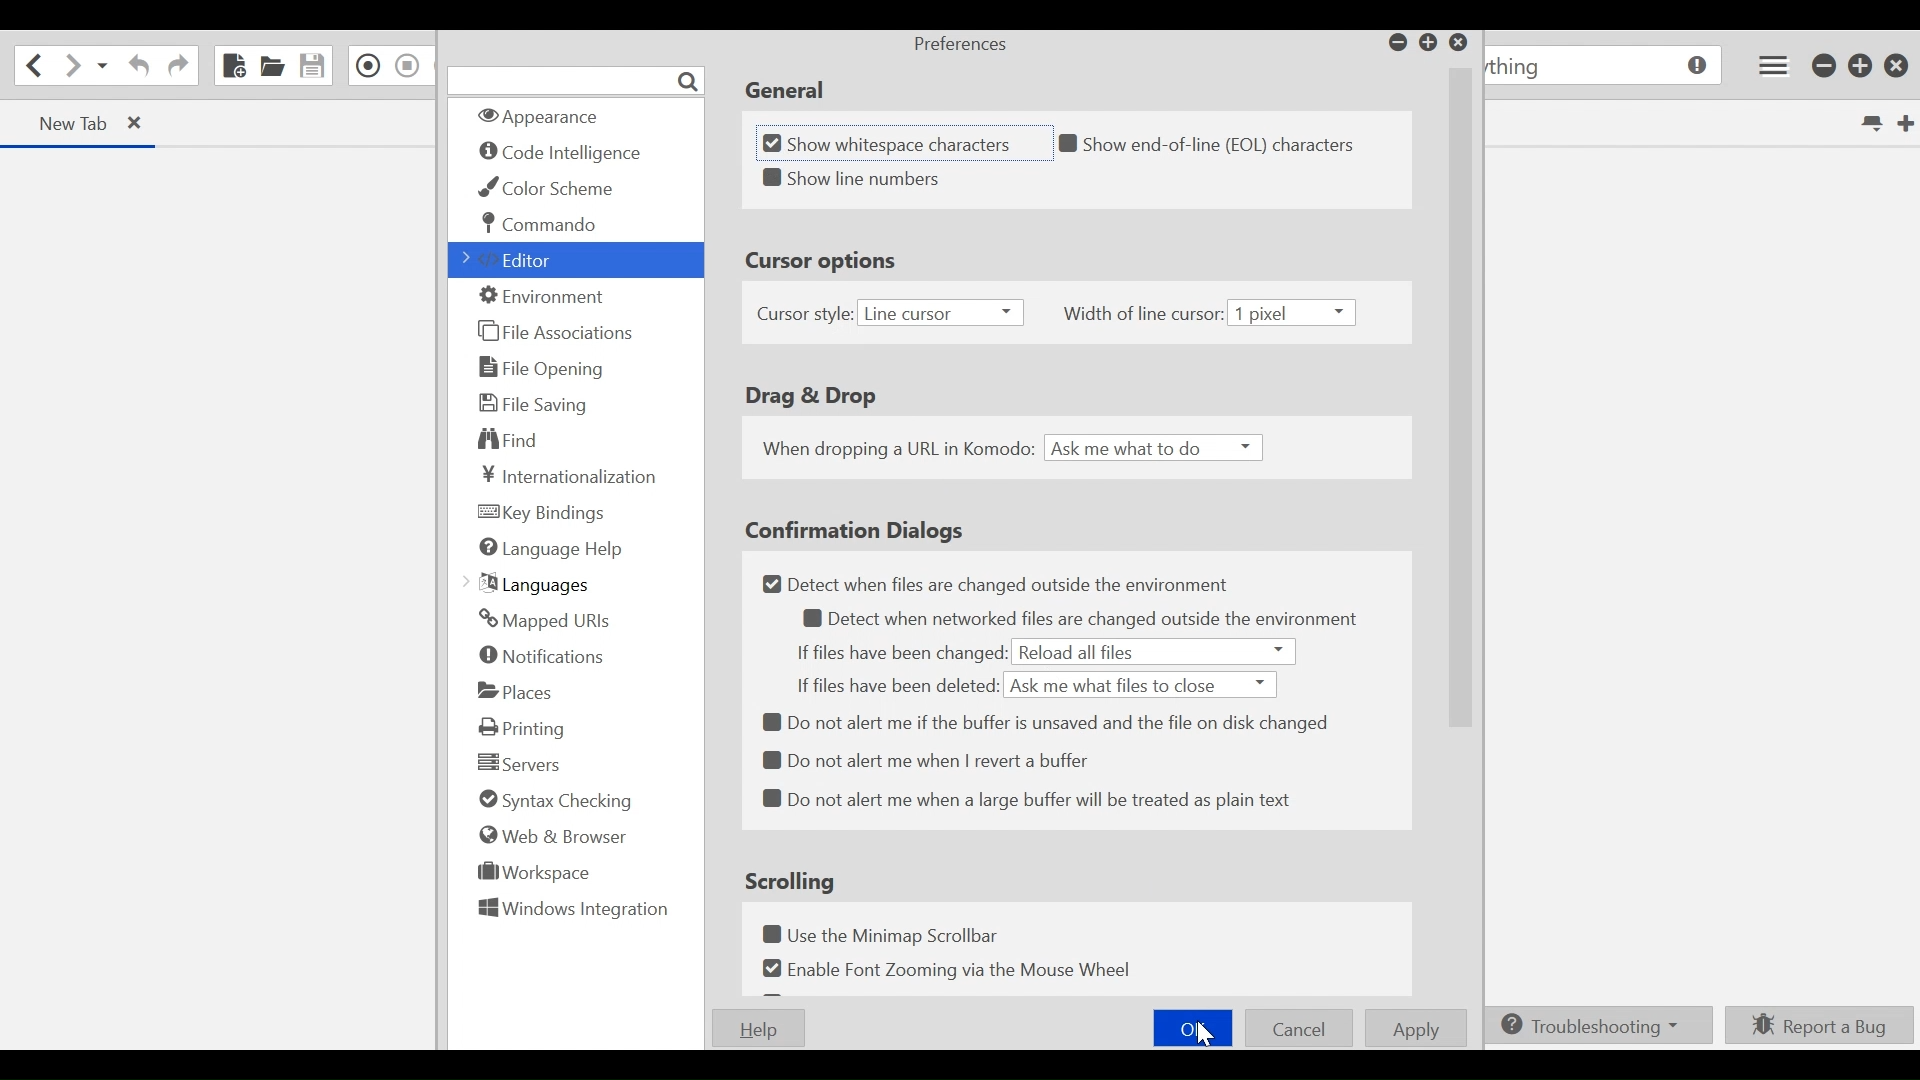  What do you see at coordinates (1895, 65) in the screenshot?
I see `Close` at bounding box center [1895, 65].